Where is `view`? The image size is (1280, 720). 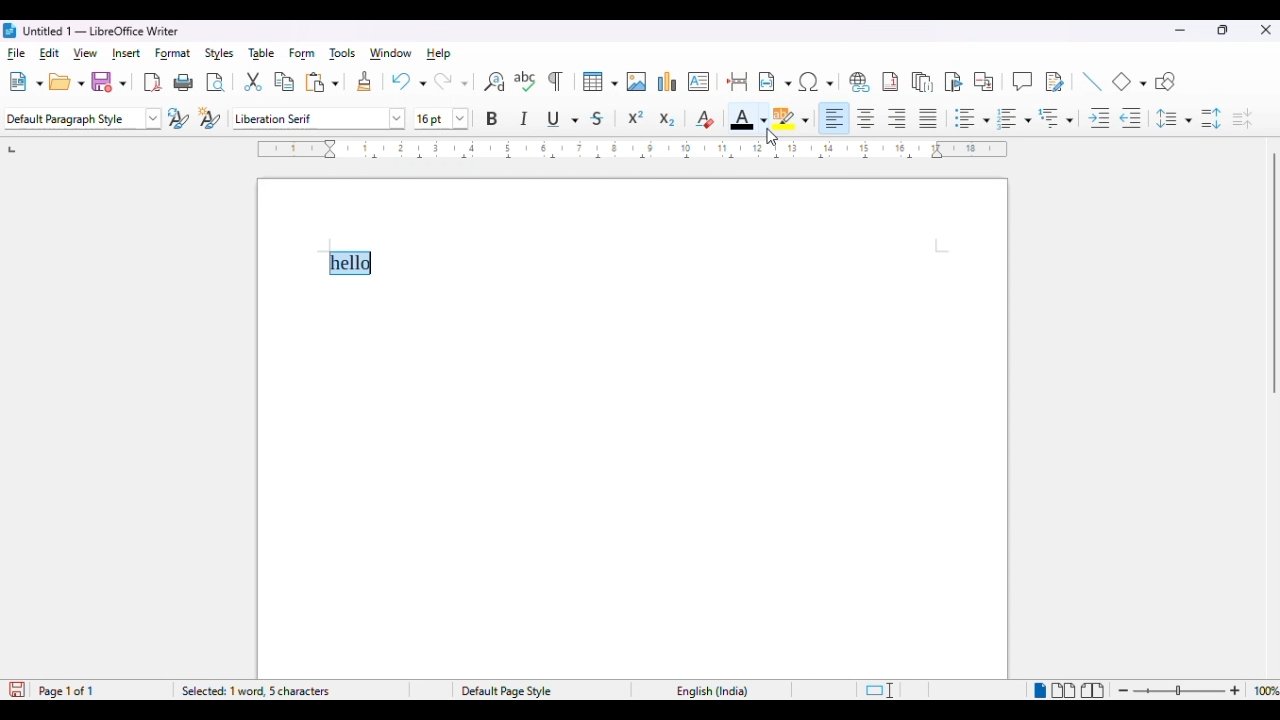
view is located at coordinates (86, 53).